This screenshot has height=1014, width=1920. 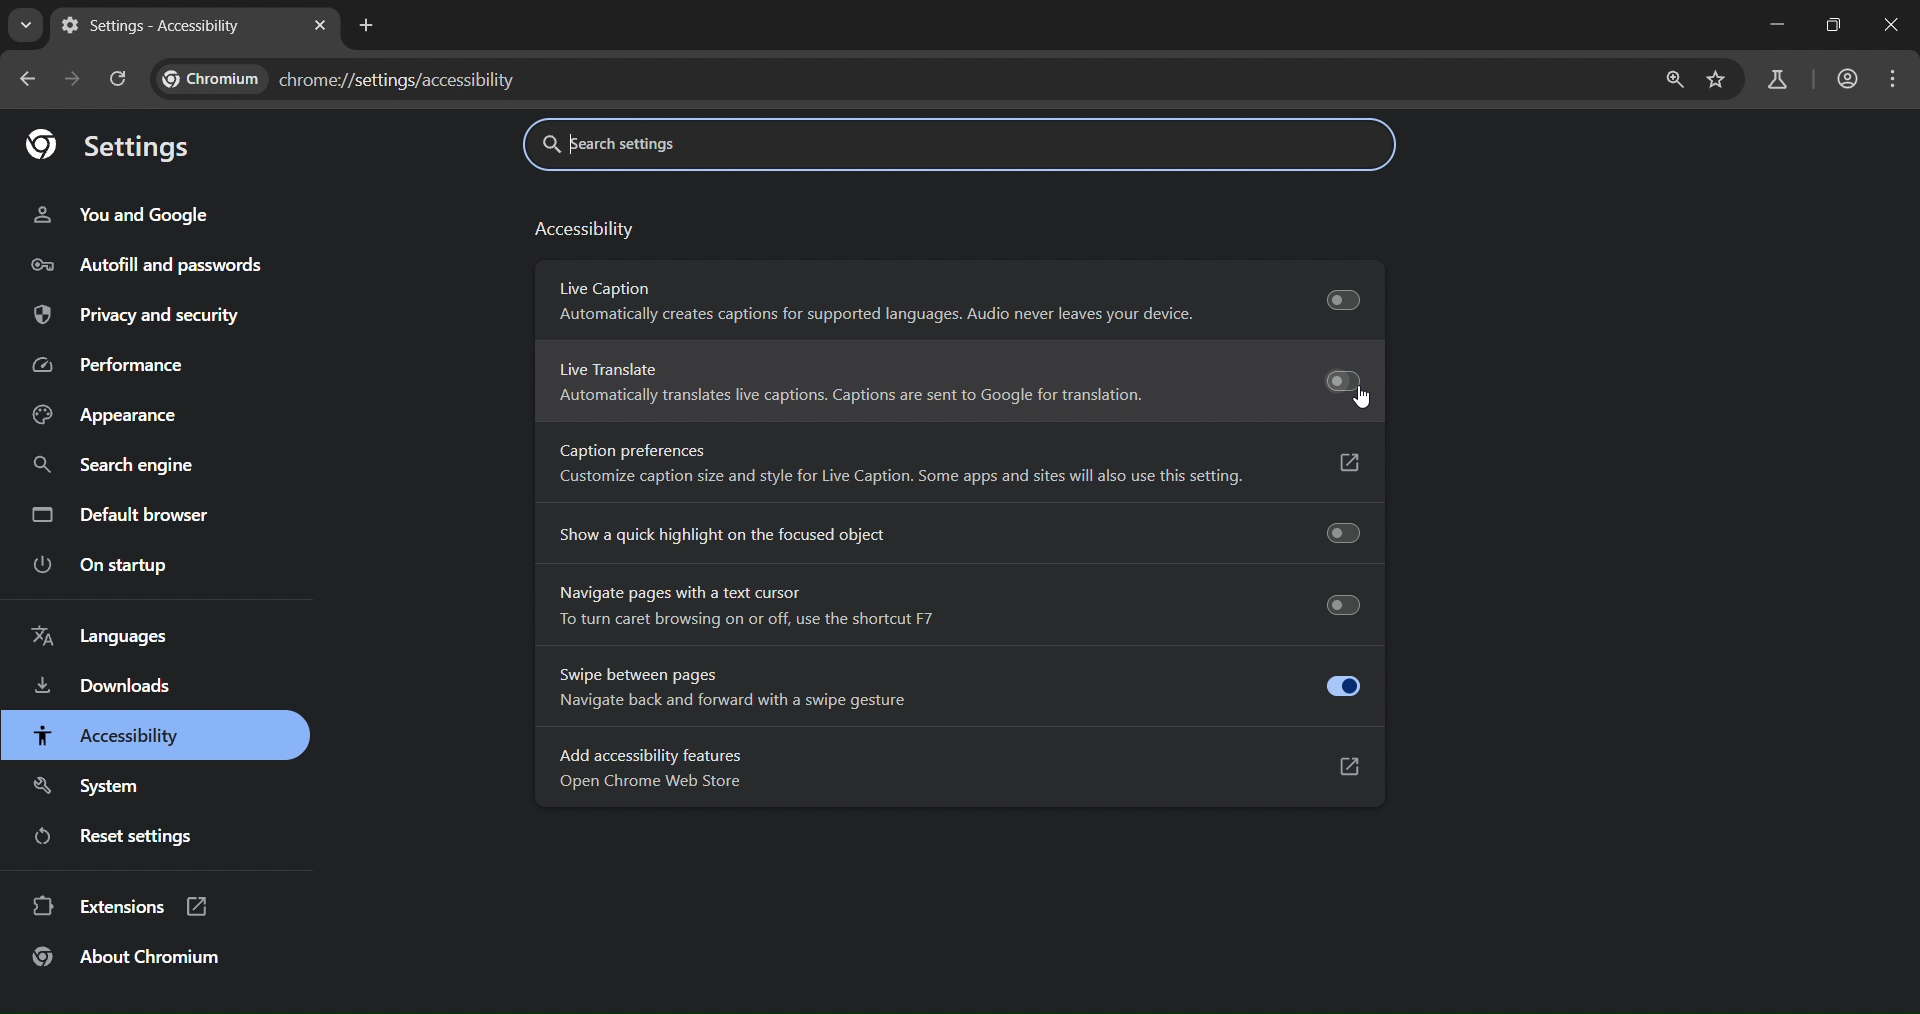 What do you see at coordinates (867, 302) in the screenshot?
I see `Live Caption
Automatically creates captions for supported languages. Audio never leaves your device.` at bounding box center [867, 302].